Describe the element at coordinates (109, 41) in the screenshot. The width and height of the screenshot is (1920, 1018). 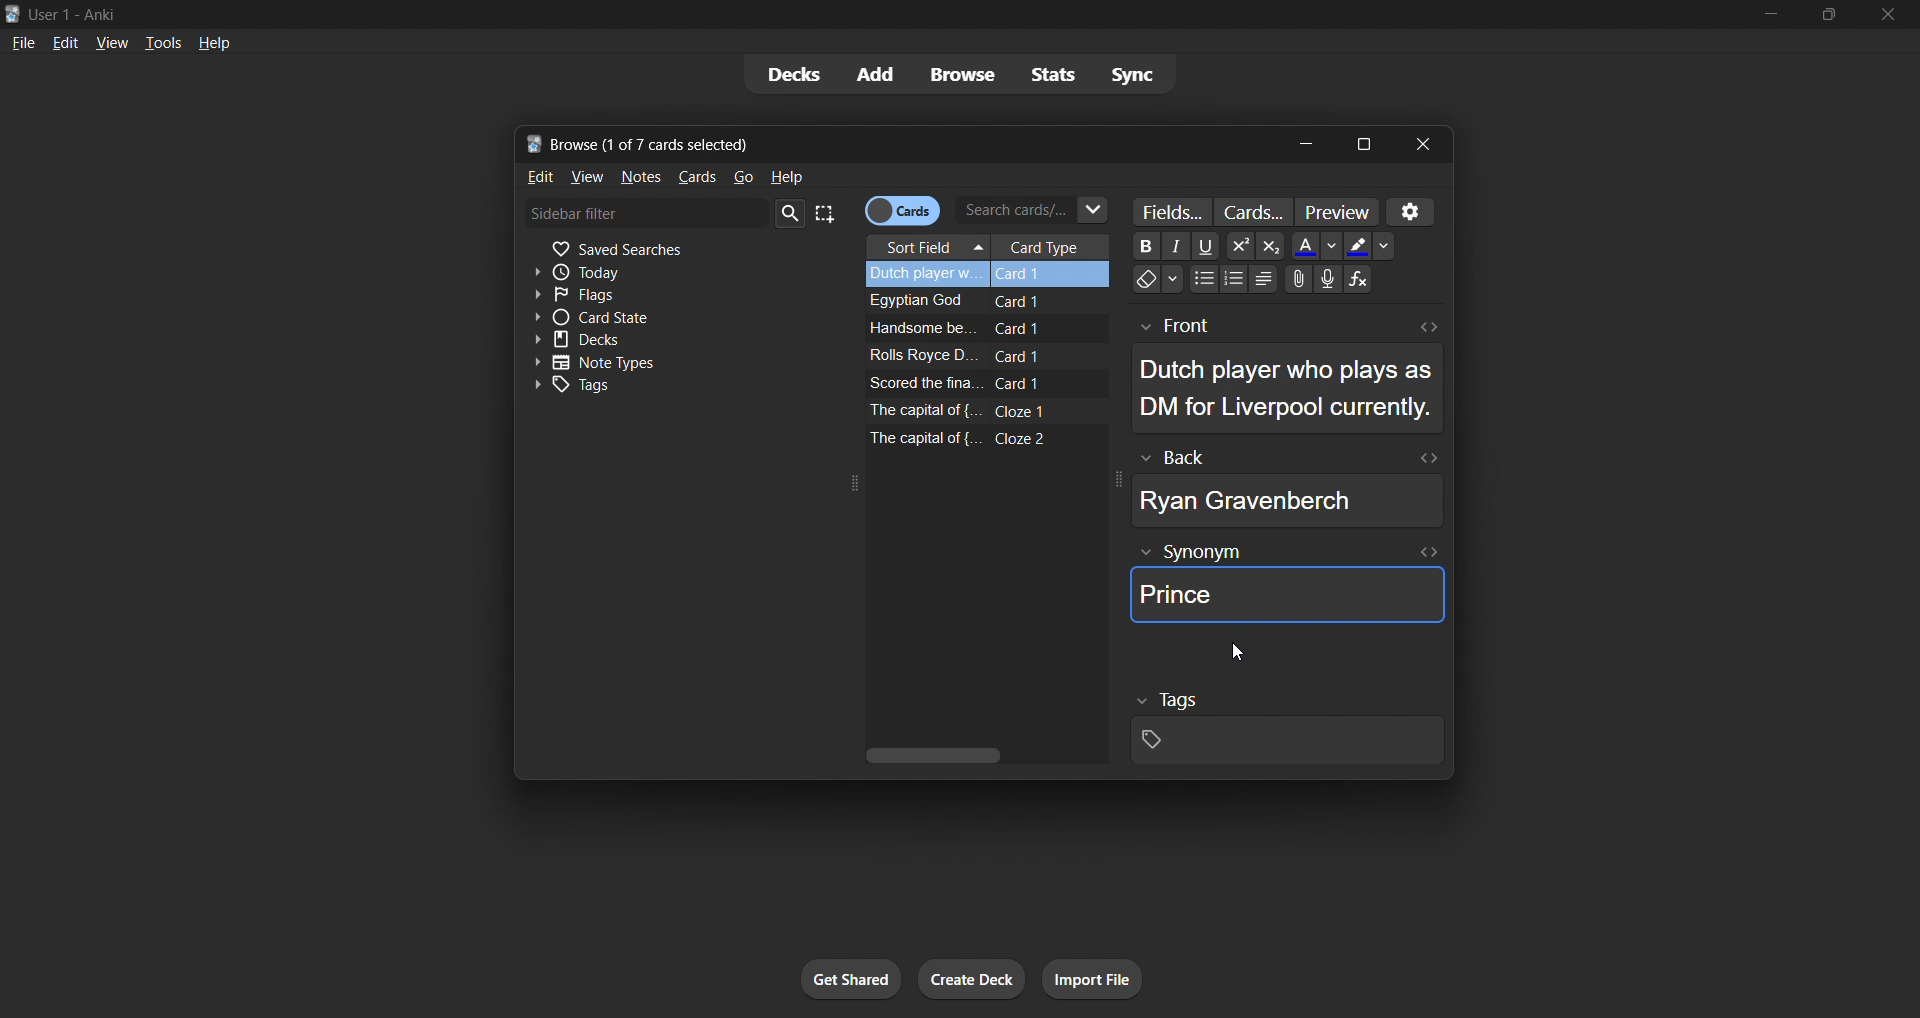
I see `view` at that location.